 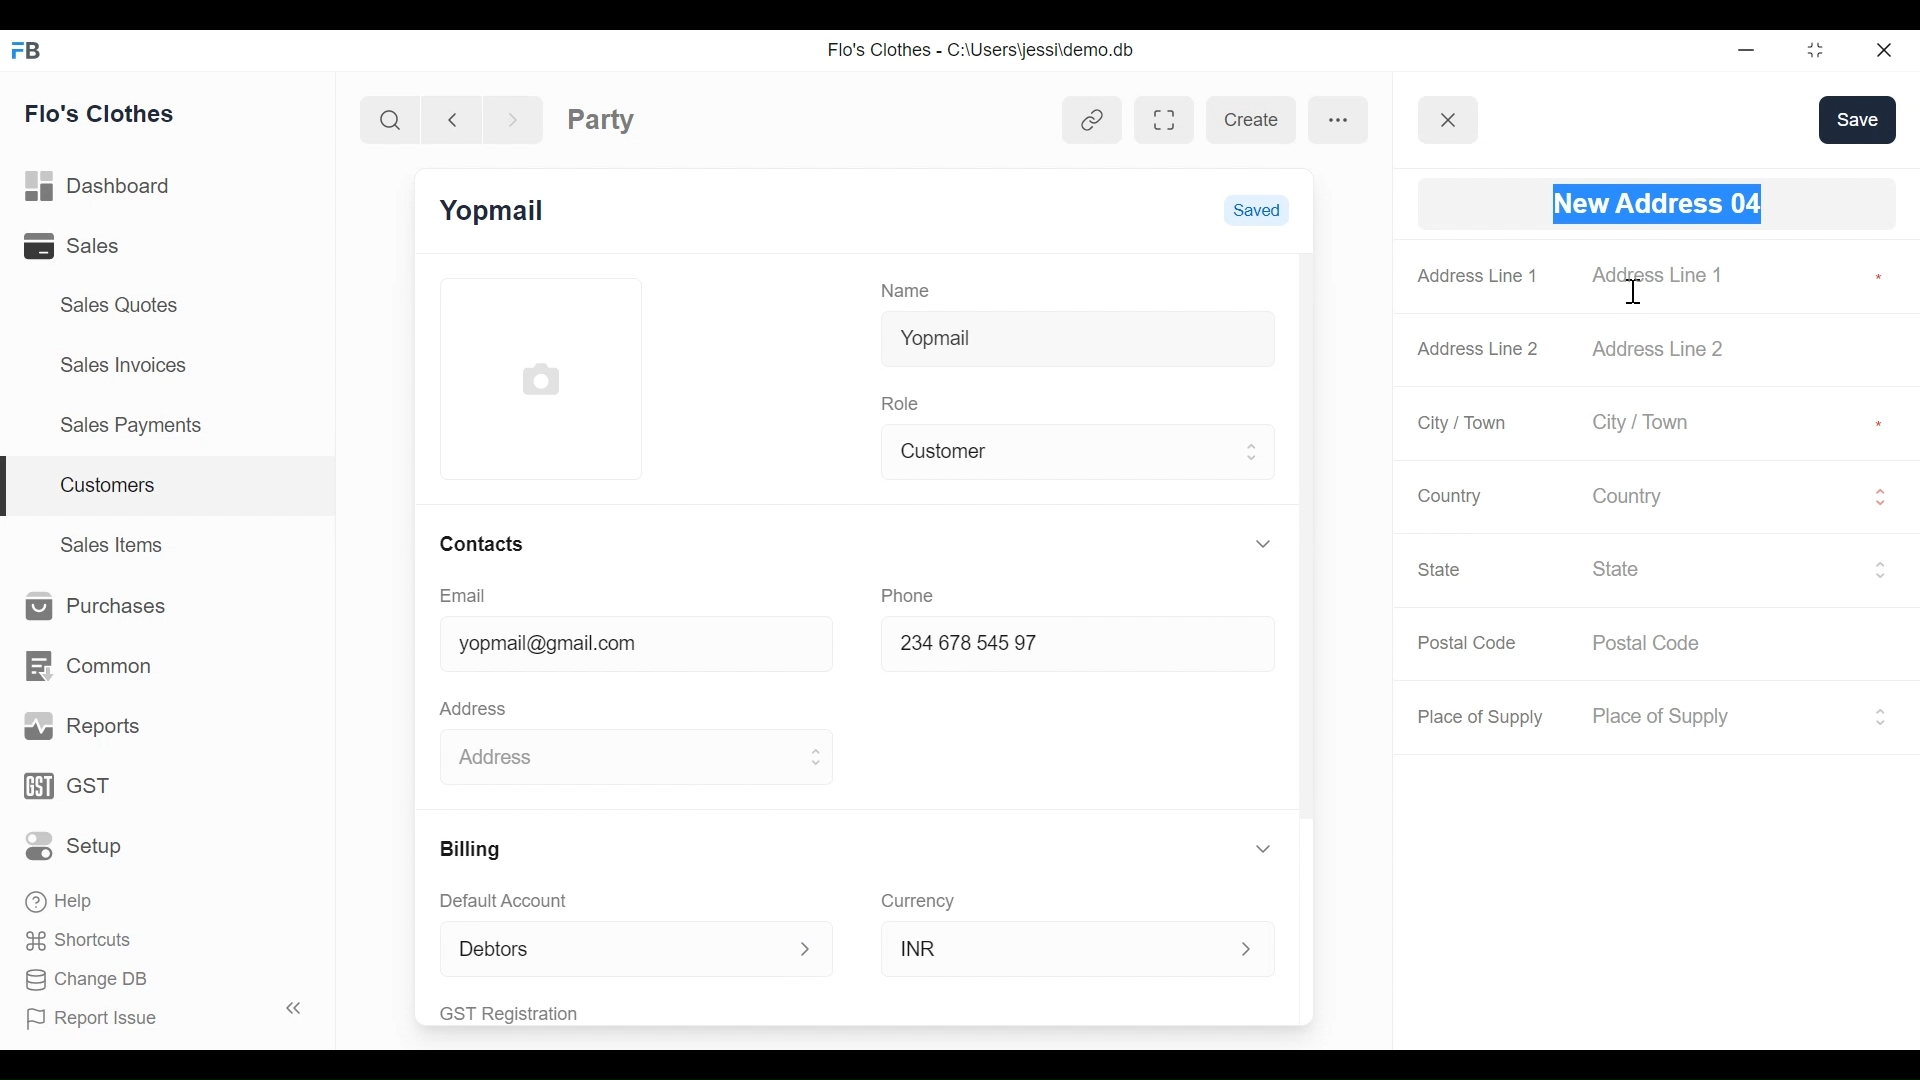 What do you see at coordinates (517, 900) in the screenshot?
I see `Default Account` at bounding box center [517, 900].